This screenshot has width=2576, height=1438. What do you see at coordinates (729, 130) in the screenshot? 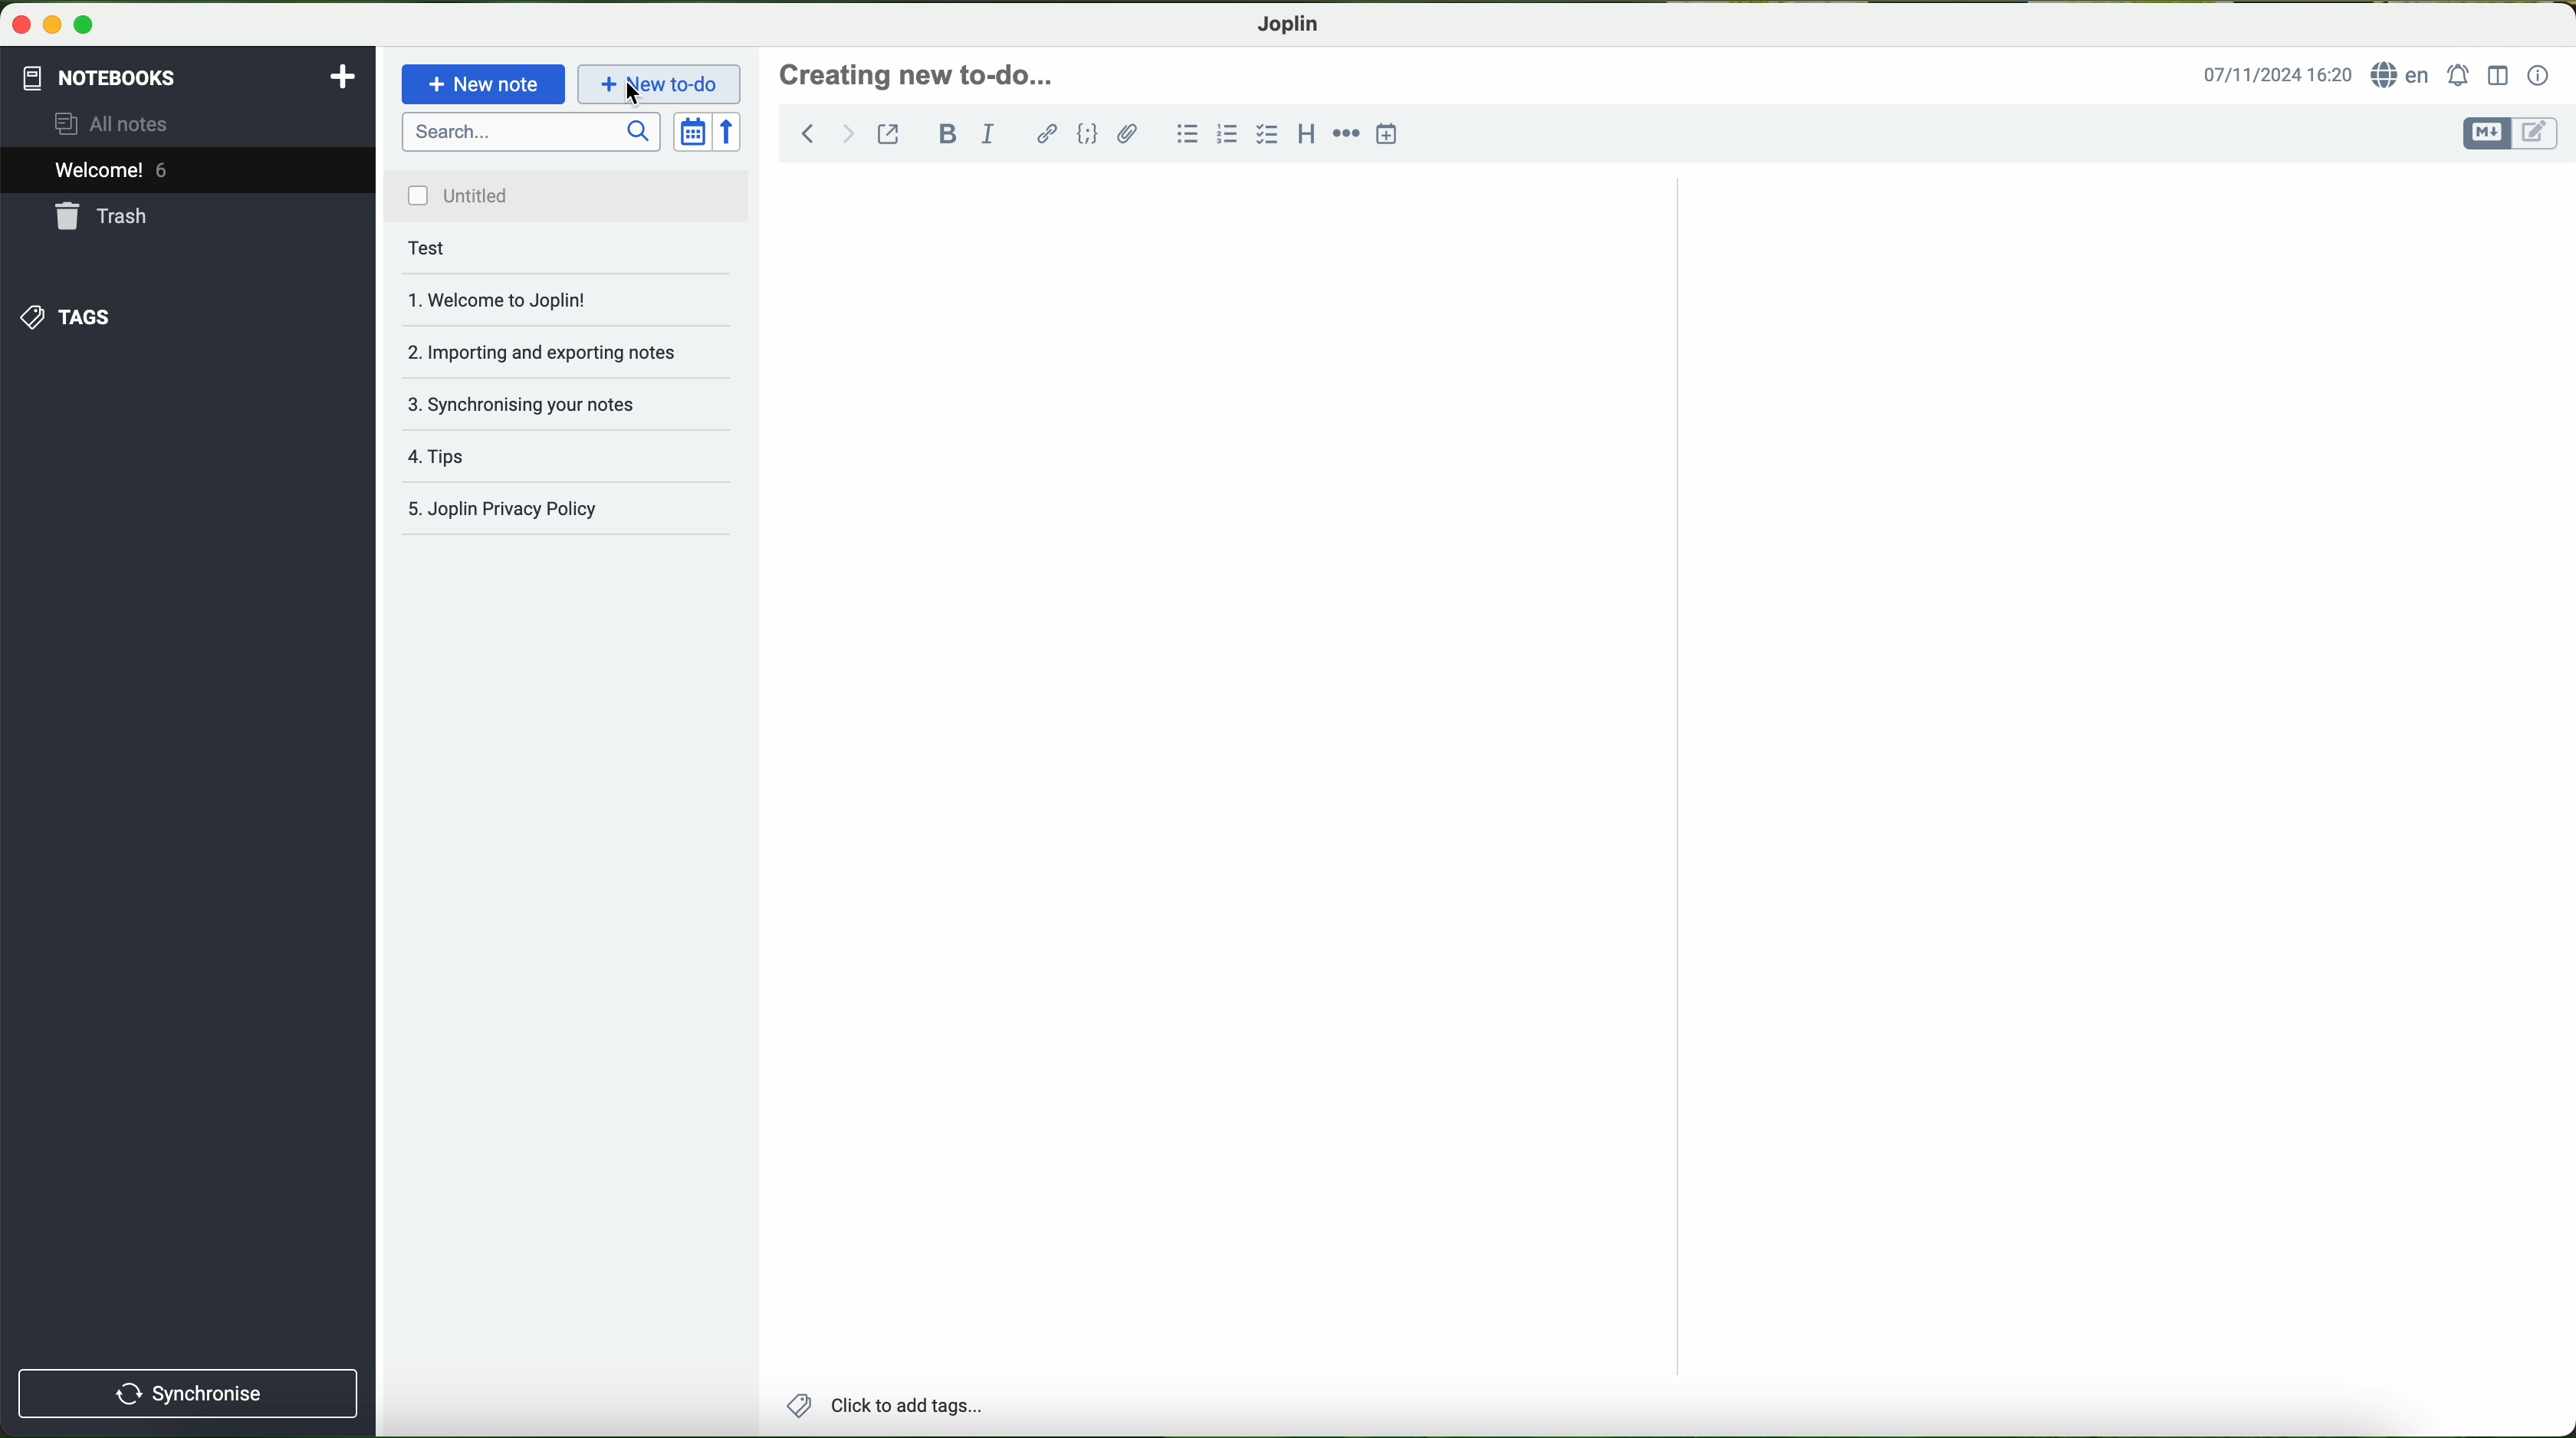
I see `reverse sort order` at bounding box center [729, 130].